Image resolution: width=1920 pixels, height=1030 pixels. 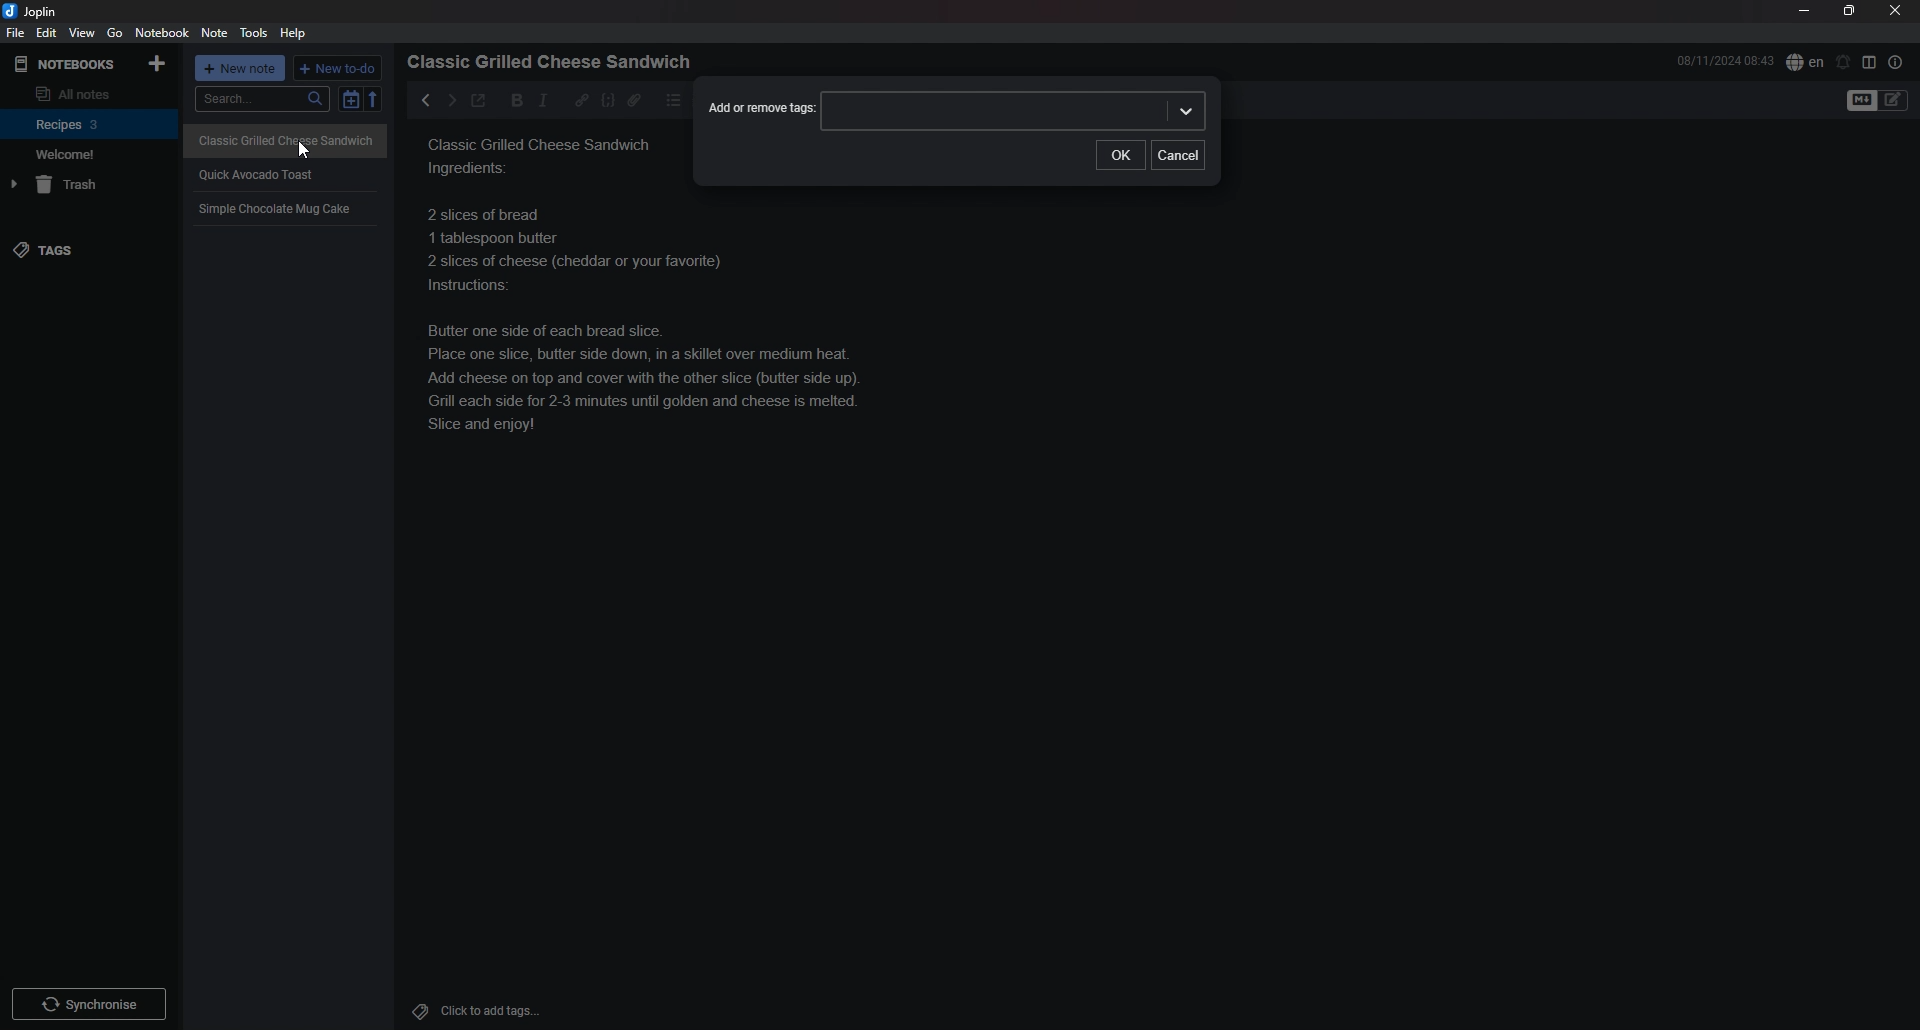 What do you see at coordinates (254, 32) in the screenshot?
I see `tools` at bounding box center [254, 32].